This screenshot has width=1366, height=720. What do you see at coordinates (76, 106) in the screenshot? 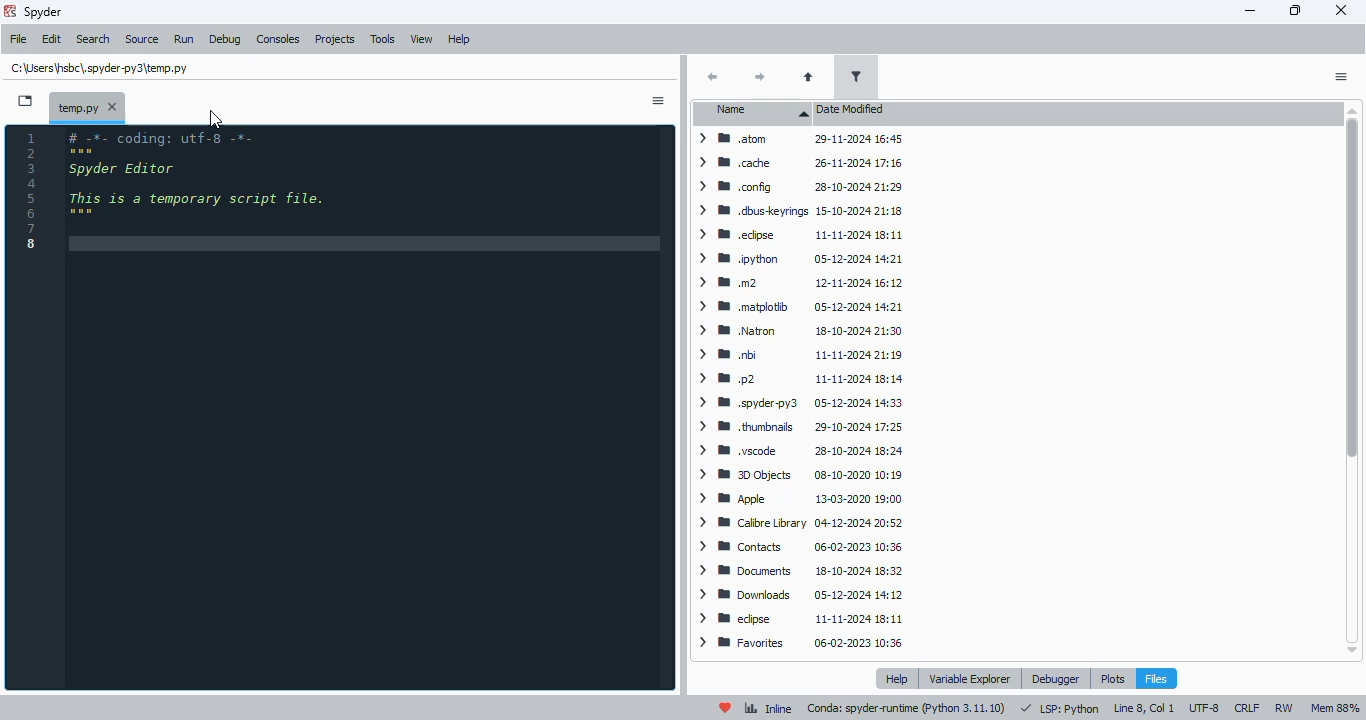
I see `temporary file` at bounding box center [76, 106].